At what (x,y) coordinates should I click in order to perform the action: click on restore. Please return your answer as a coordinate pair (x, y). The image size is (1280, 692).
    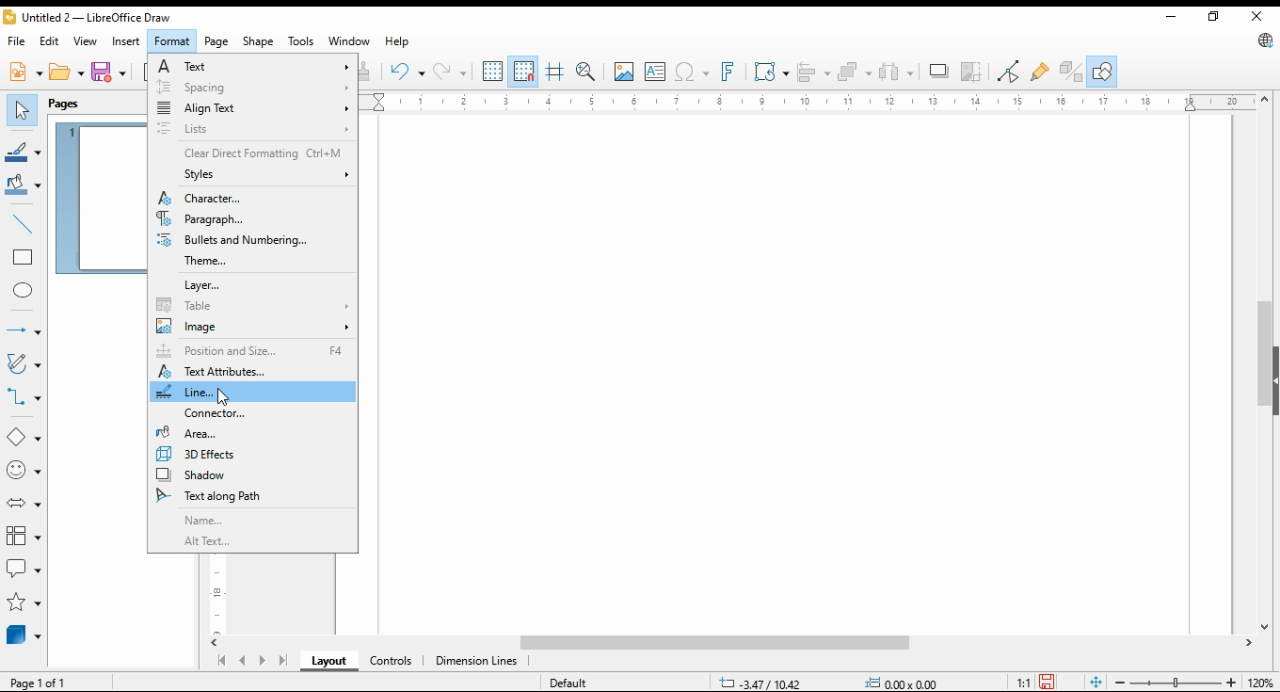
    Looking at the image, I should click on (1217, 17).